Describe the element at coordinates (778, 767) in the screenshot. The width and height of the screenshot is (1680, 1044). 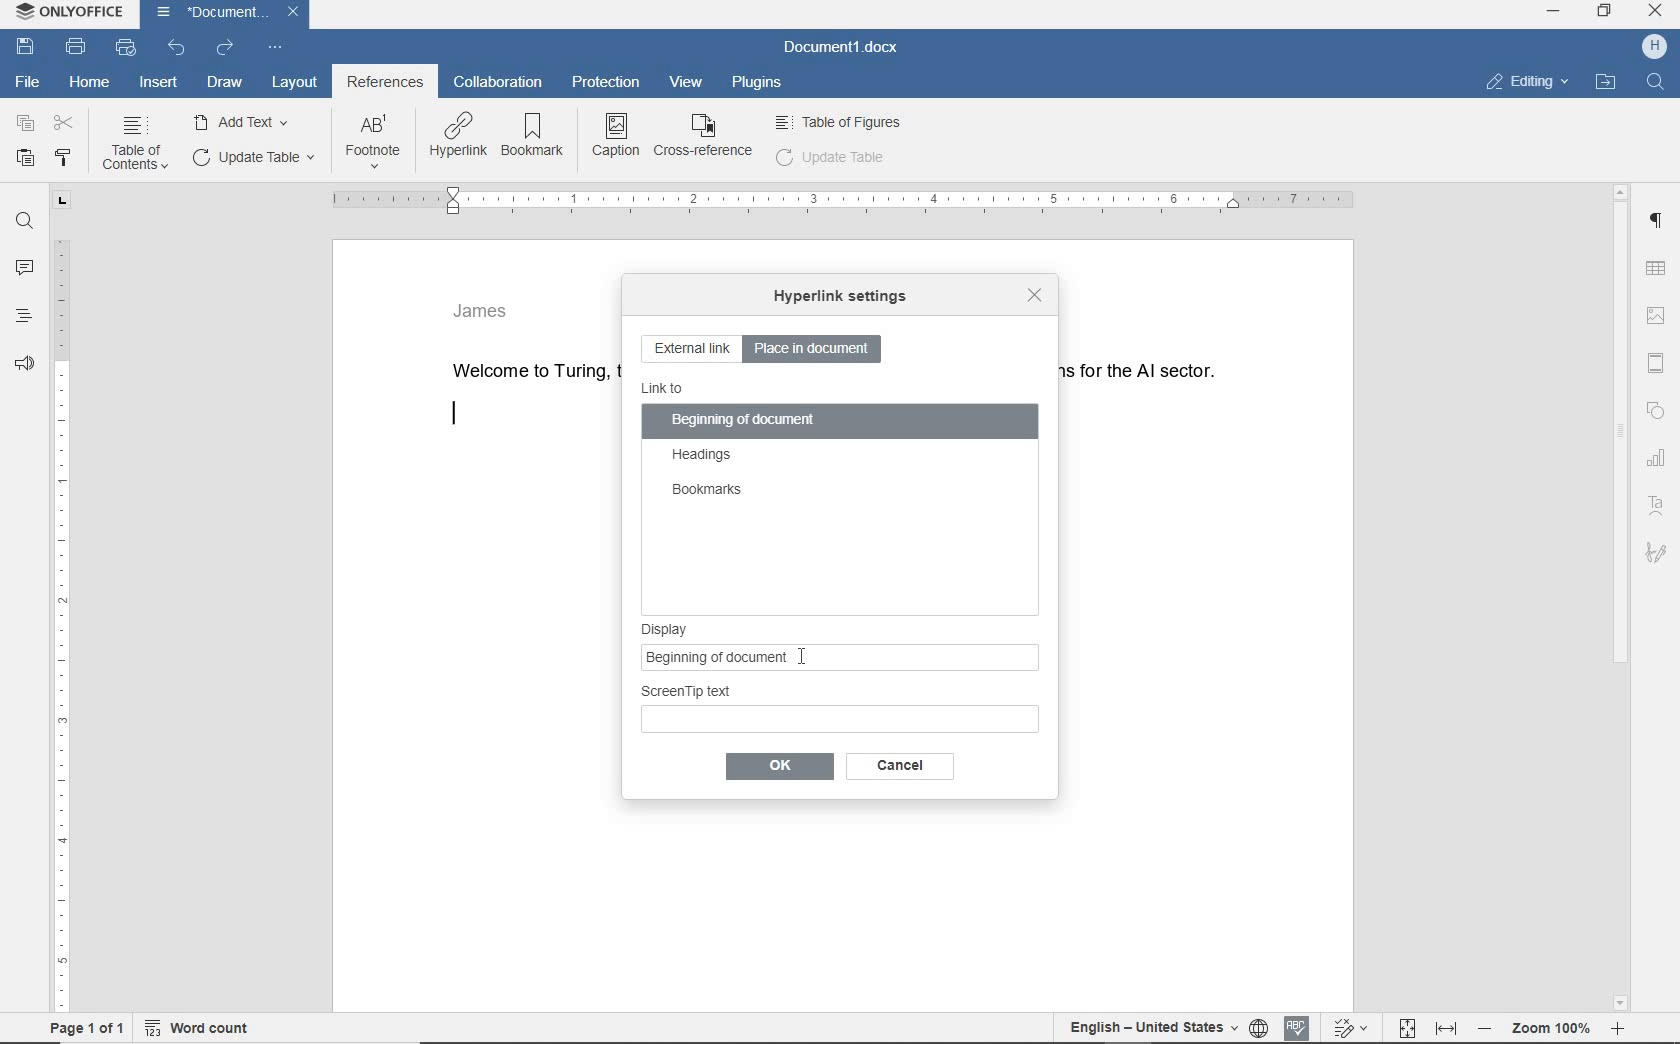
I see `ok` at that location.